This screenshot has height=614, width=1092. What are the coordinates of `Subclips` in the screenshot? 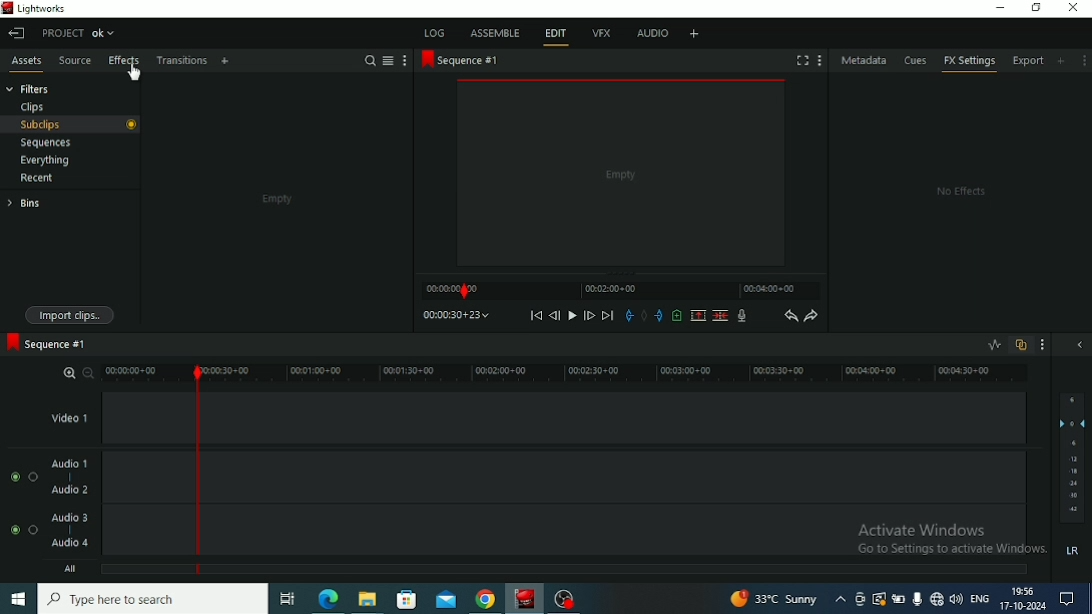 It's located at (71, 125).